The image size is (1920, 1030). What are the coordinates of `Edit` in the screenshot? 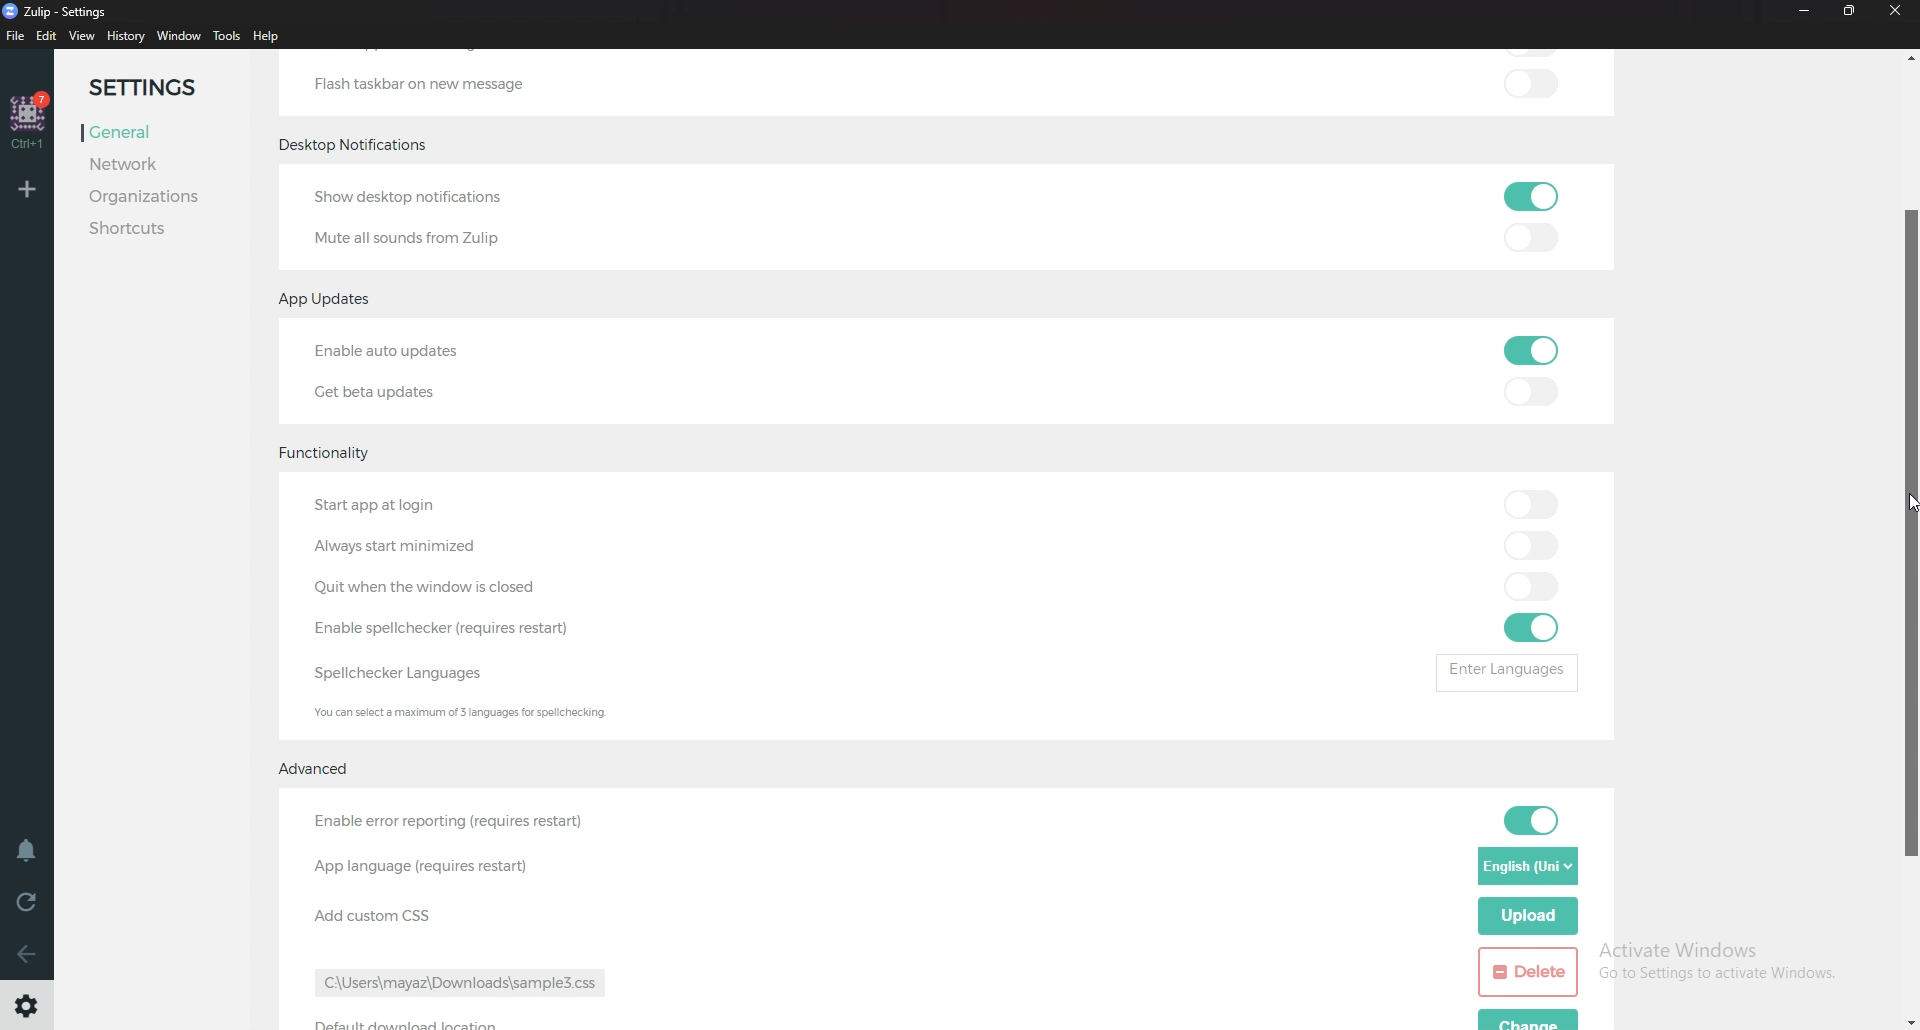 It's located at (48, 37).